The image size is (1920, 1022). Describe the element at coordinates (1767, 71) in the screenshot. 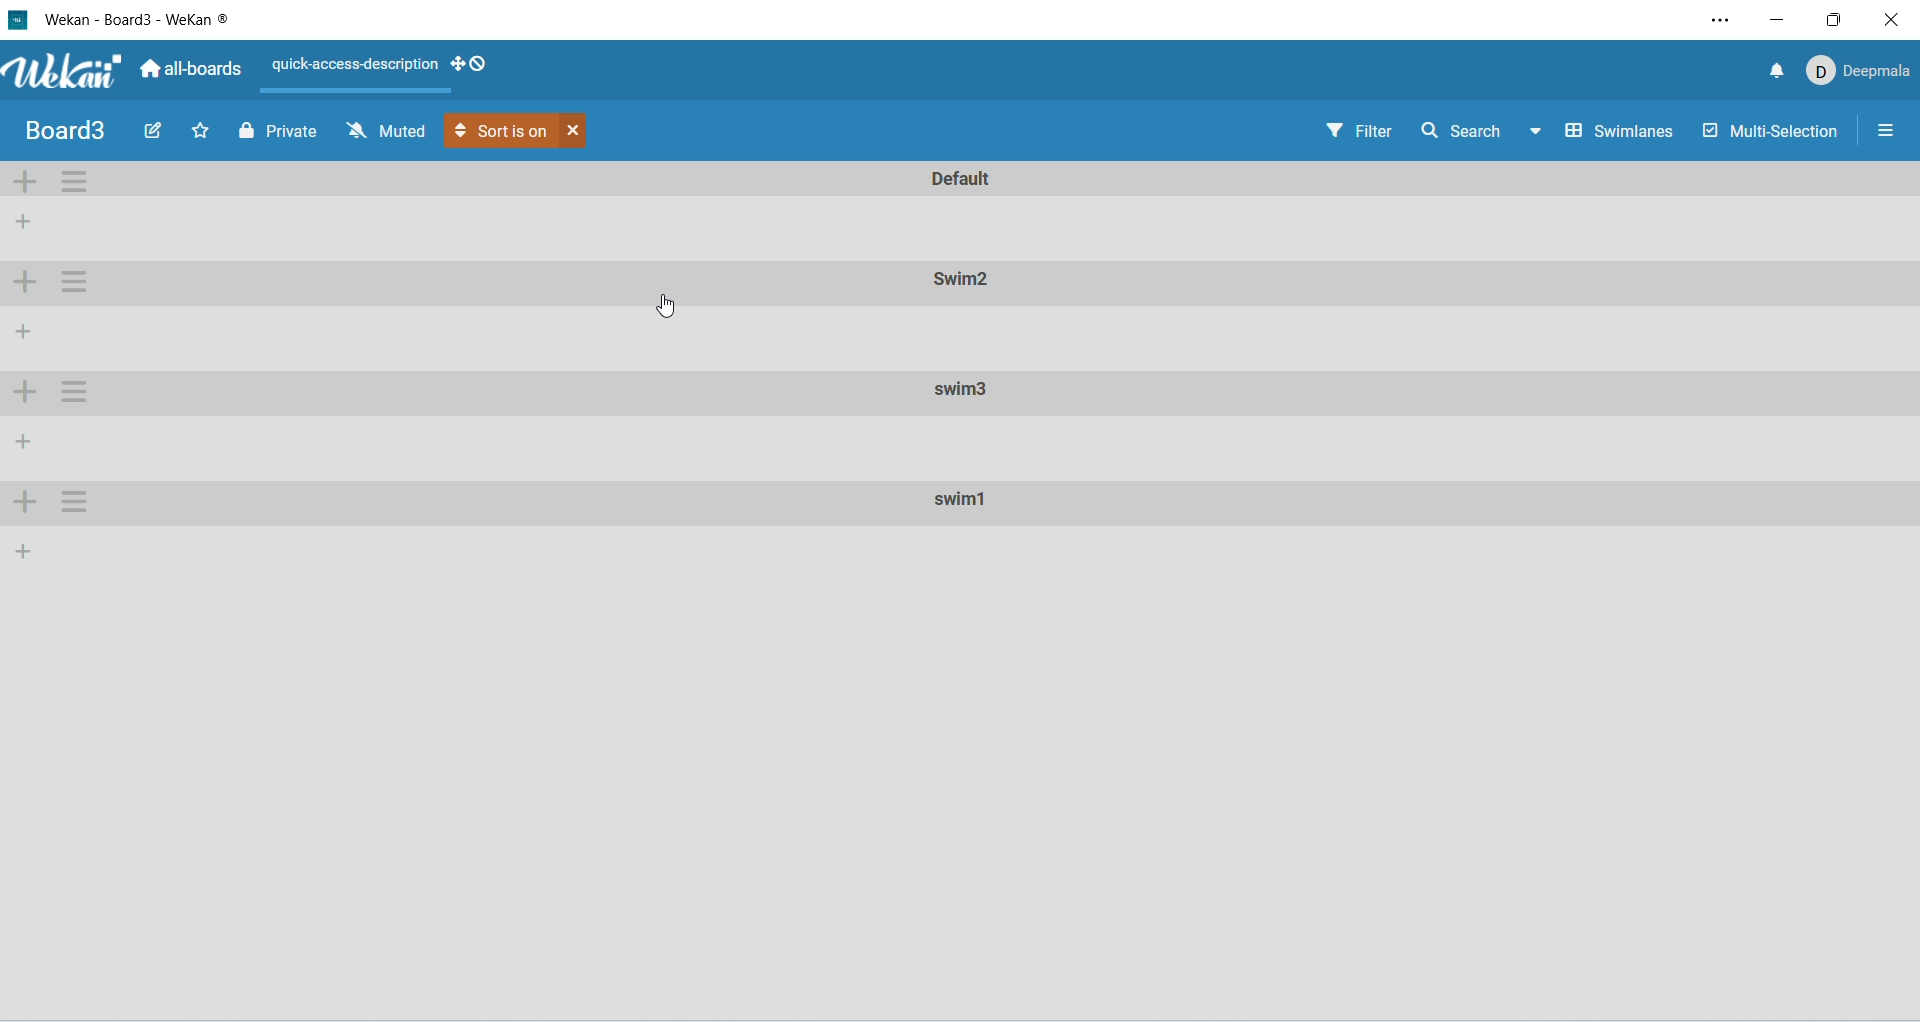

I see `notification` at that location.